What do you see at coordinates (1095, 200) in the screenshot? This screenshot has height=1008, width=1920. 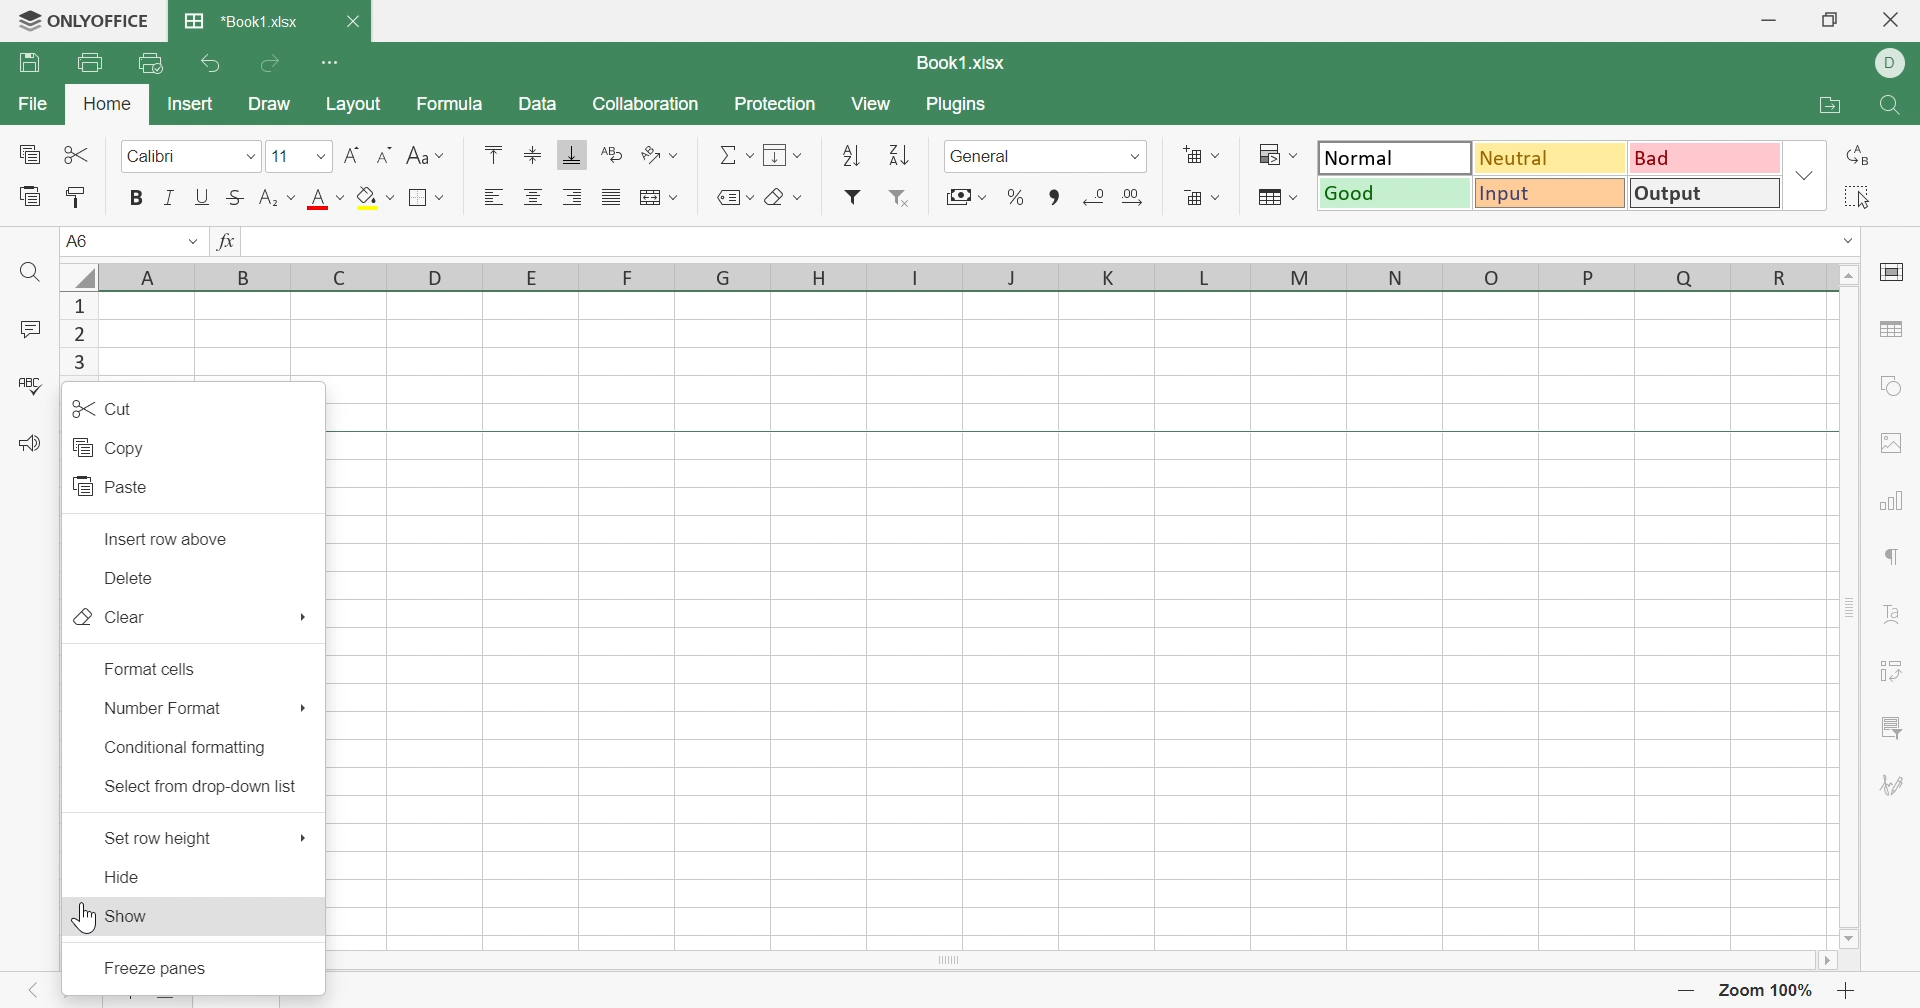 I see `Decrease decimal` at bounding box center [1095, 200].